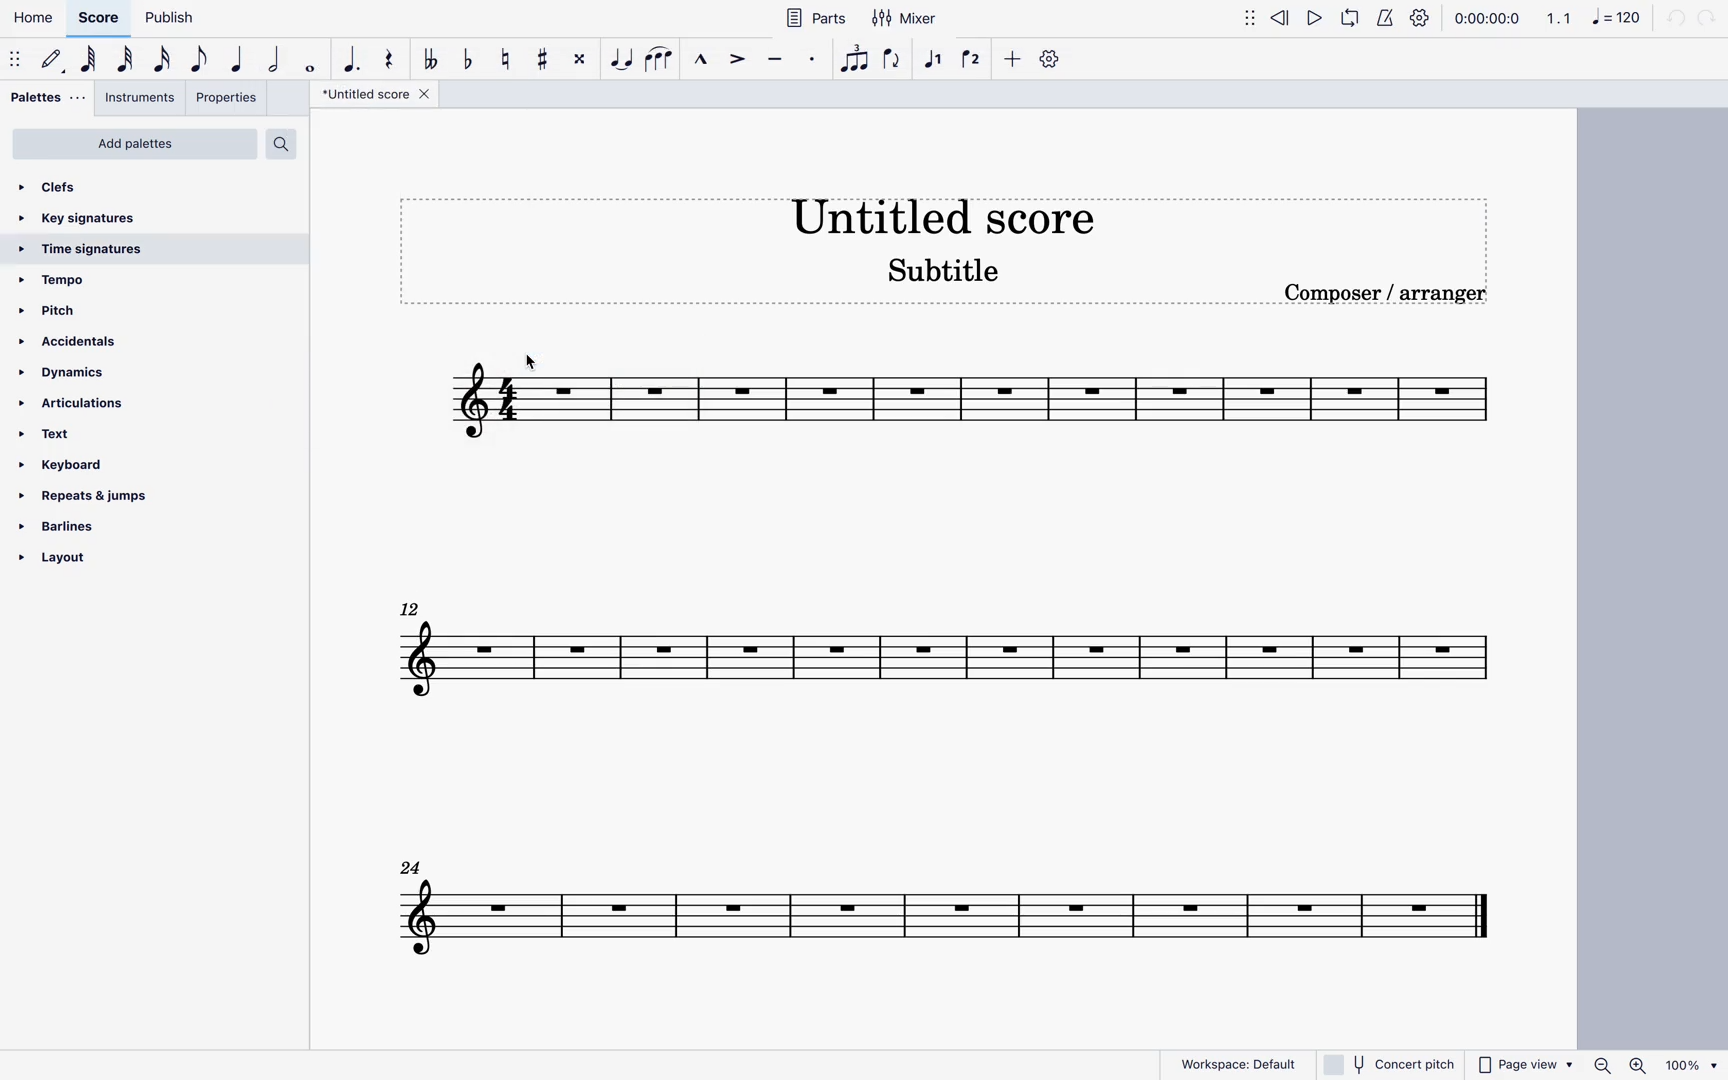 The height and width of the screenshot is (1080, 1728). Describe the element at coordinates (813, 17) in the screenshot. I see `parts` at that location.